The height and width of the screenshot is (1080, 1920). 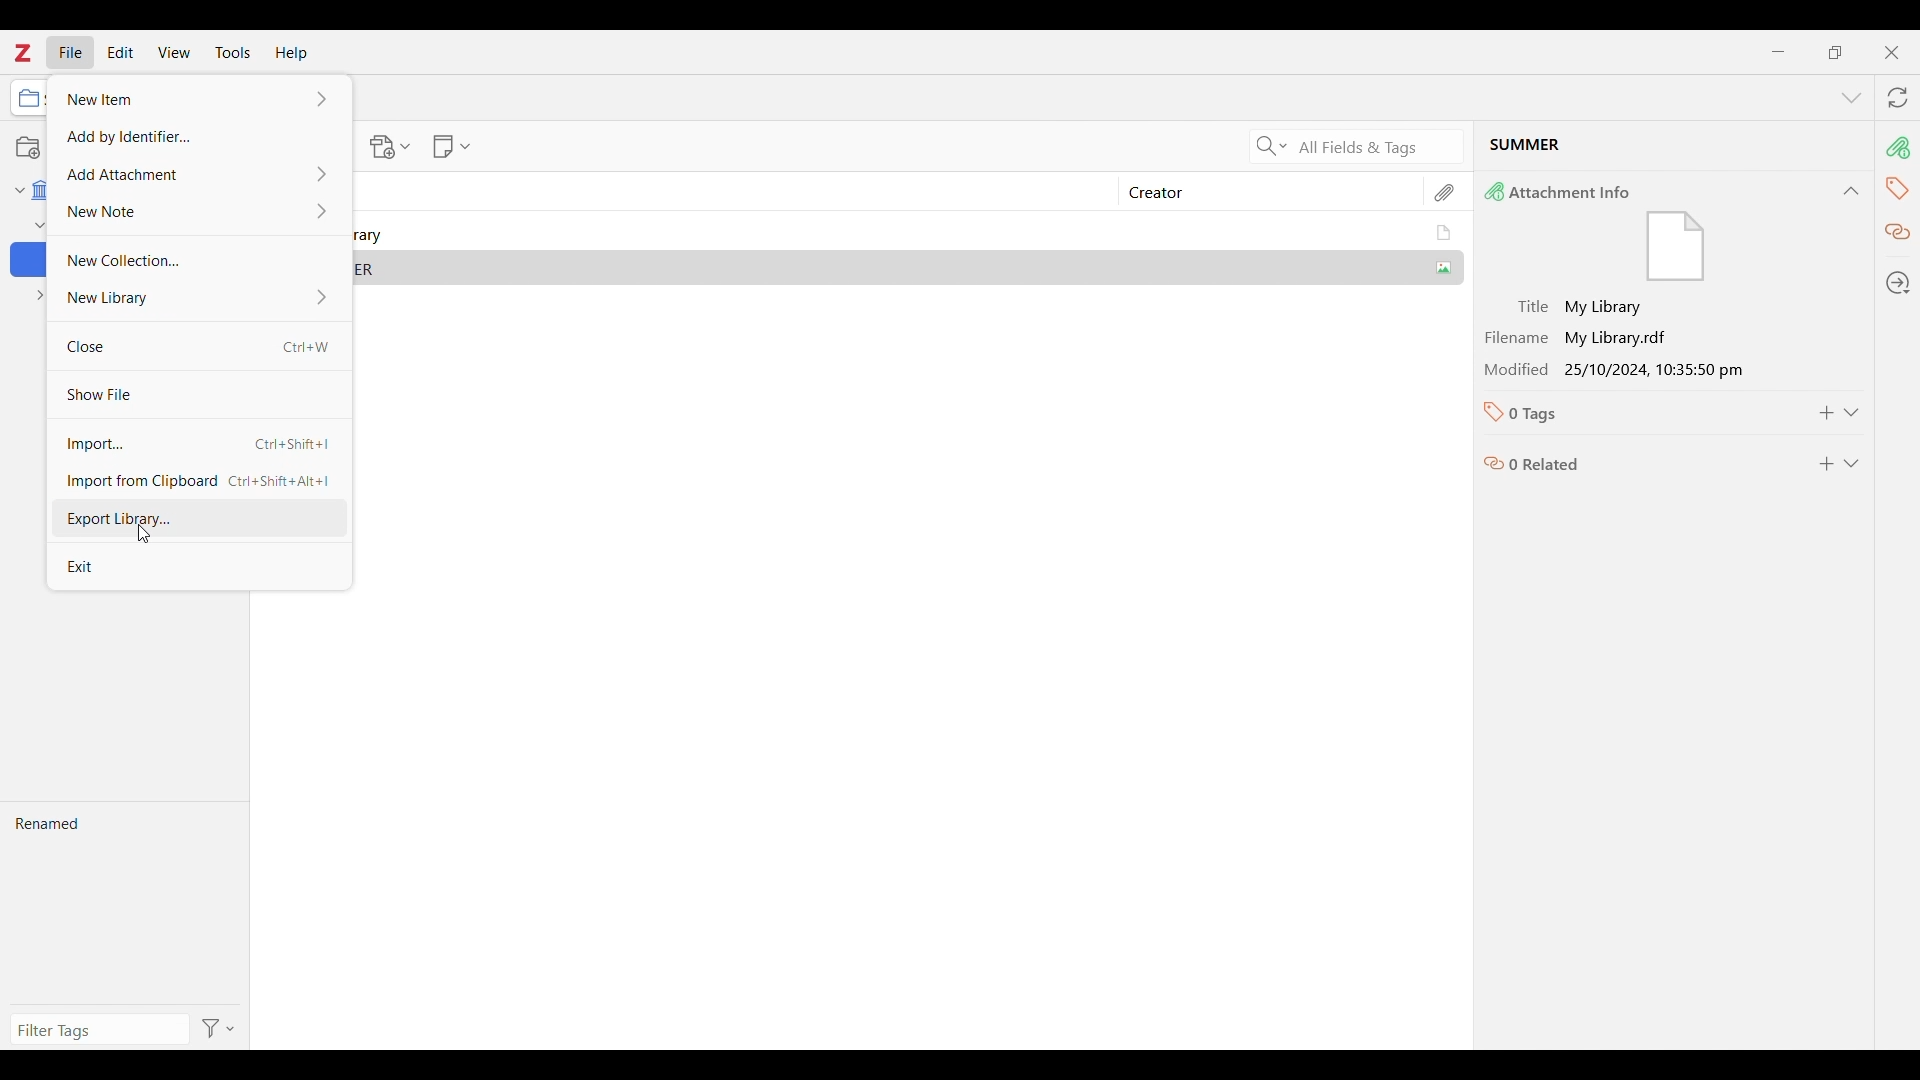 What do you see at coordinates (1851, 191) in the screenshot?
I see `Collapse` at bounding box center [1851, 191].